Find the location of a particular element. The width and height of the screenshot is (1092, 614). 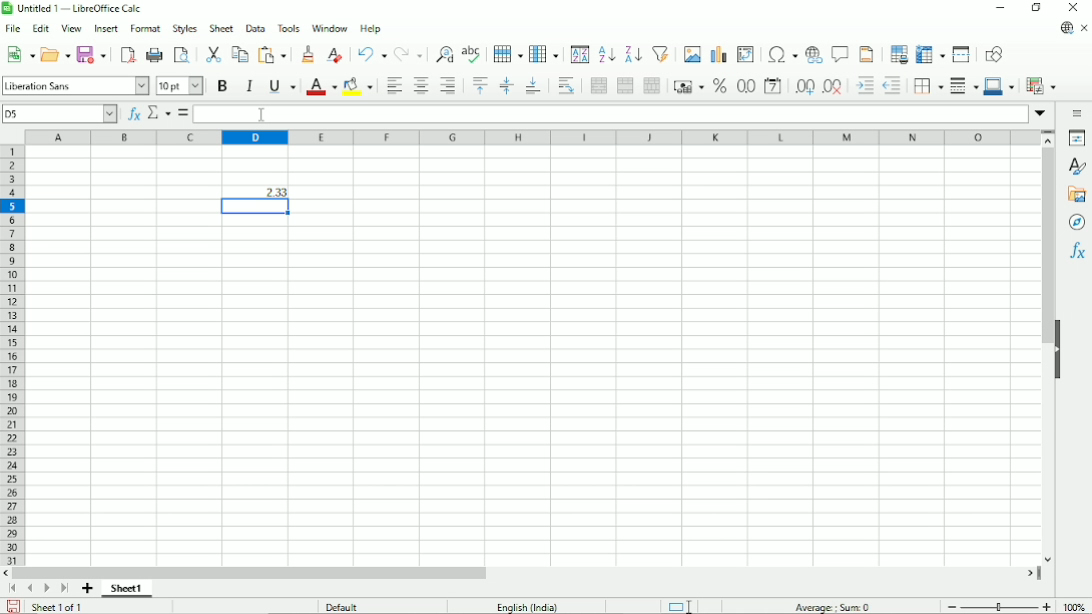

Tools is located at coordinates (289, 28).